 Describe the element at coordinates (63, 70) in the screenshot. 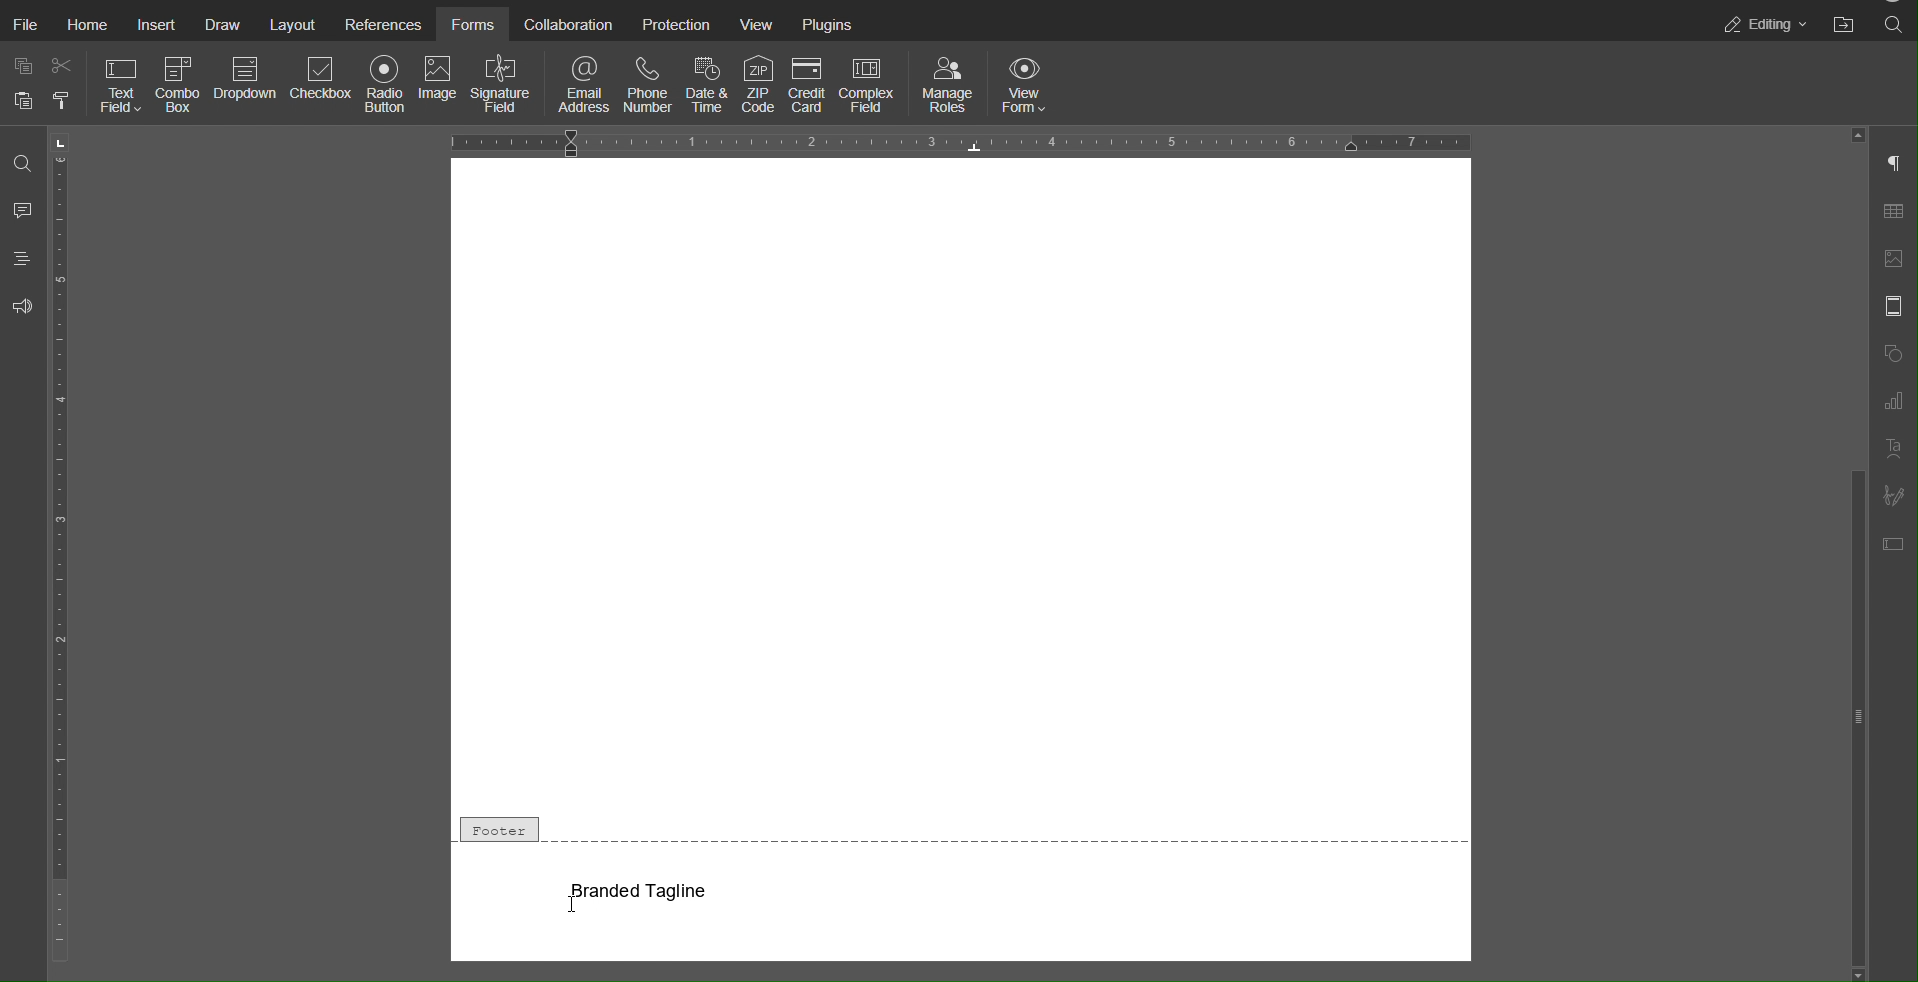

I see `cut` at that location.